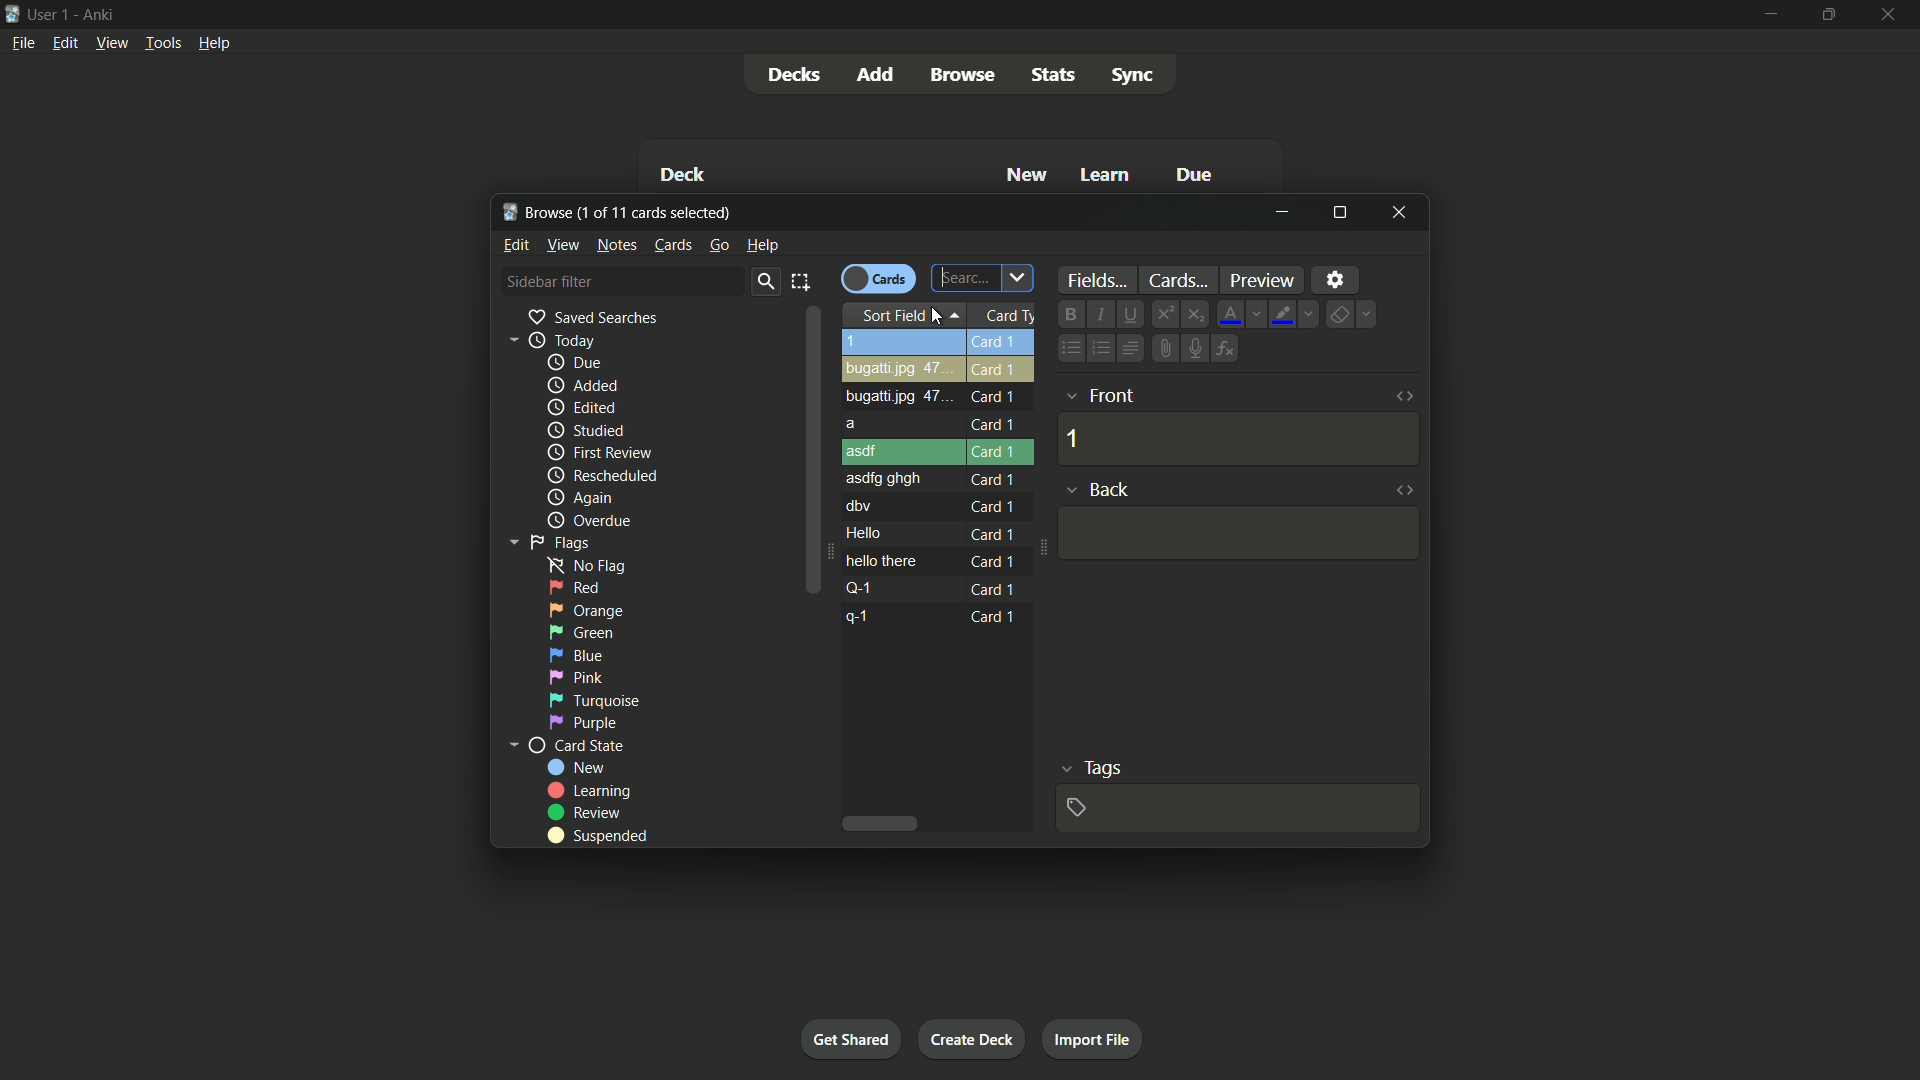  I want to click on scroll bar, so click(809, 452).